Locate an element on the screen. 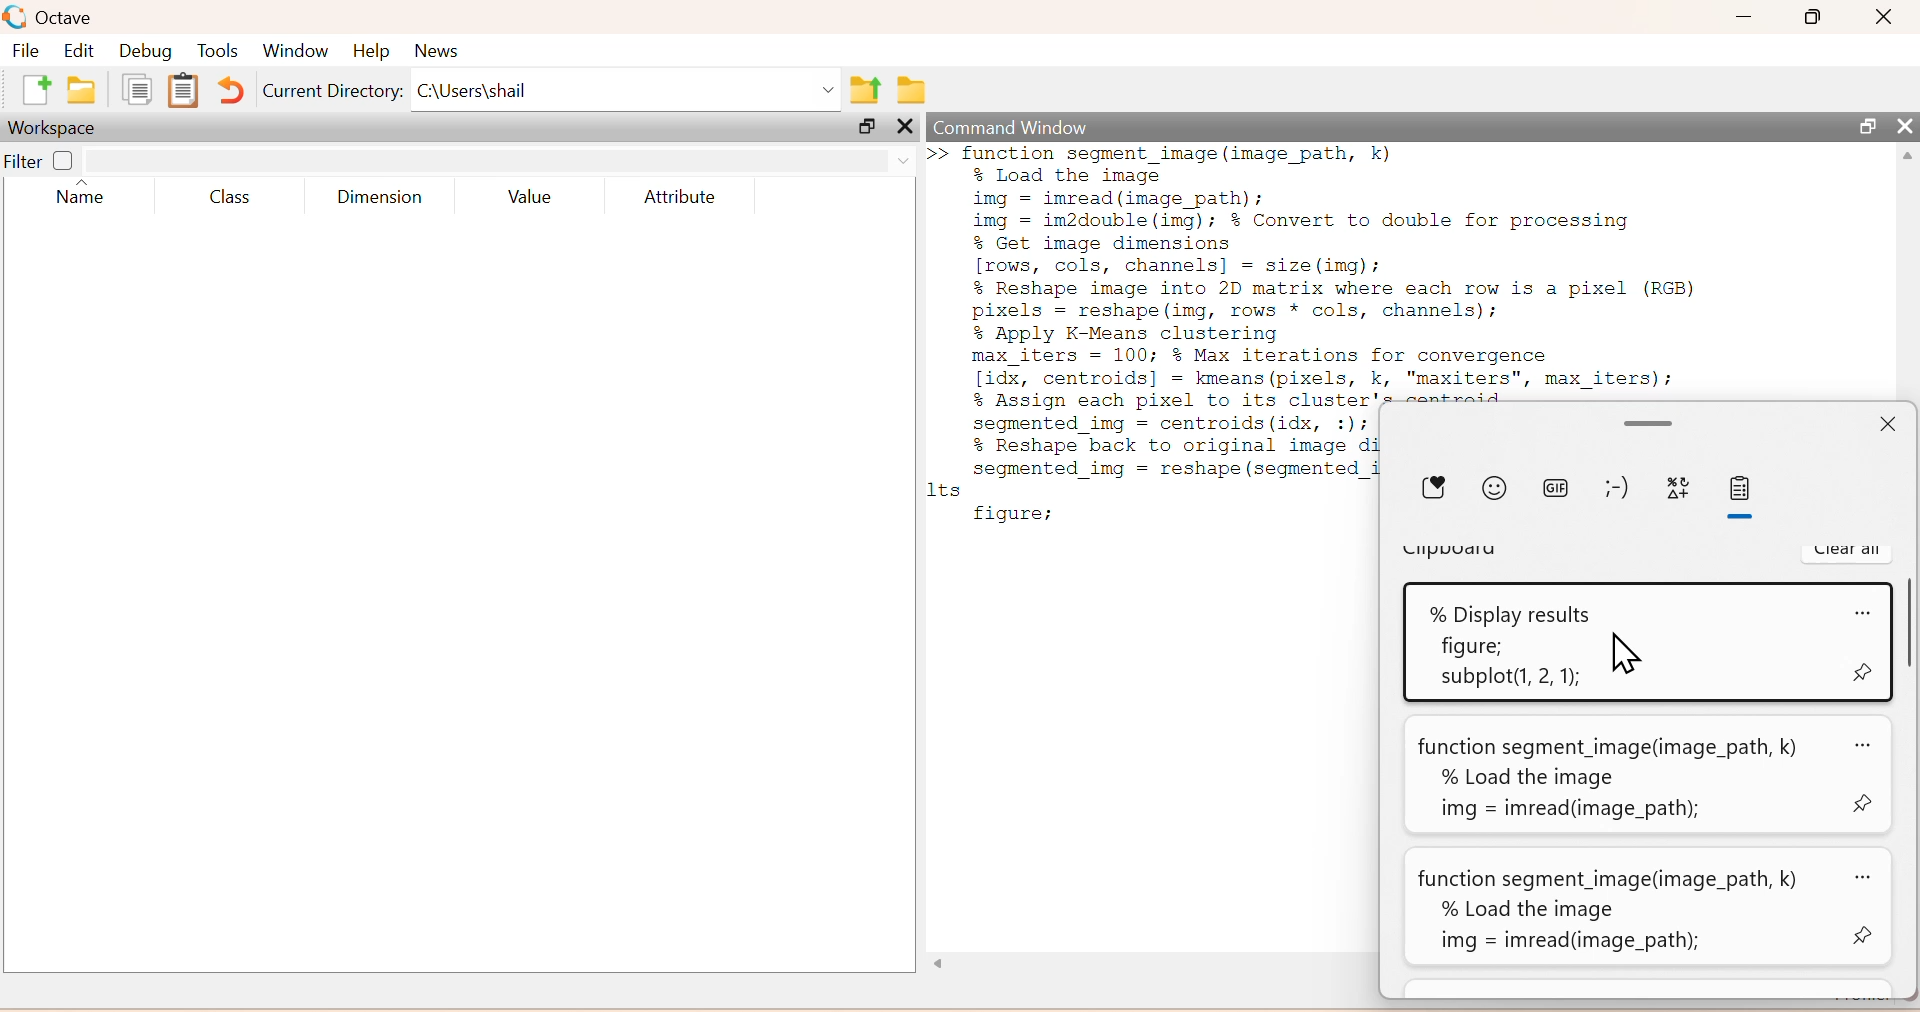 Image resolution: width=1920 pixels, height=1012 pixels. Value is located at coordinates (530, 199).